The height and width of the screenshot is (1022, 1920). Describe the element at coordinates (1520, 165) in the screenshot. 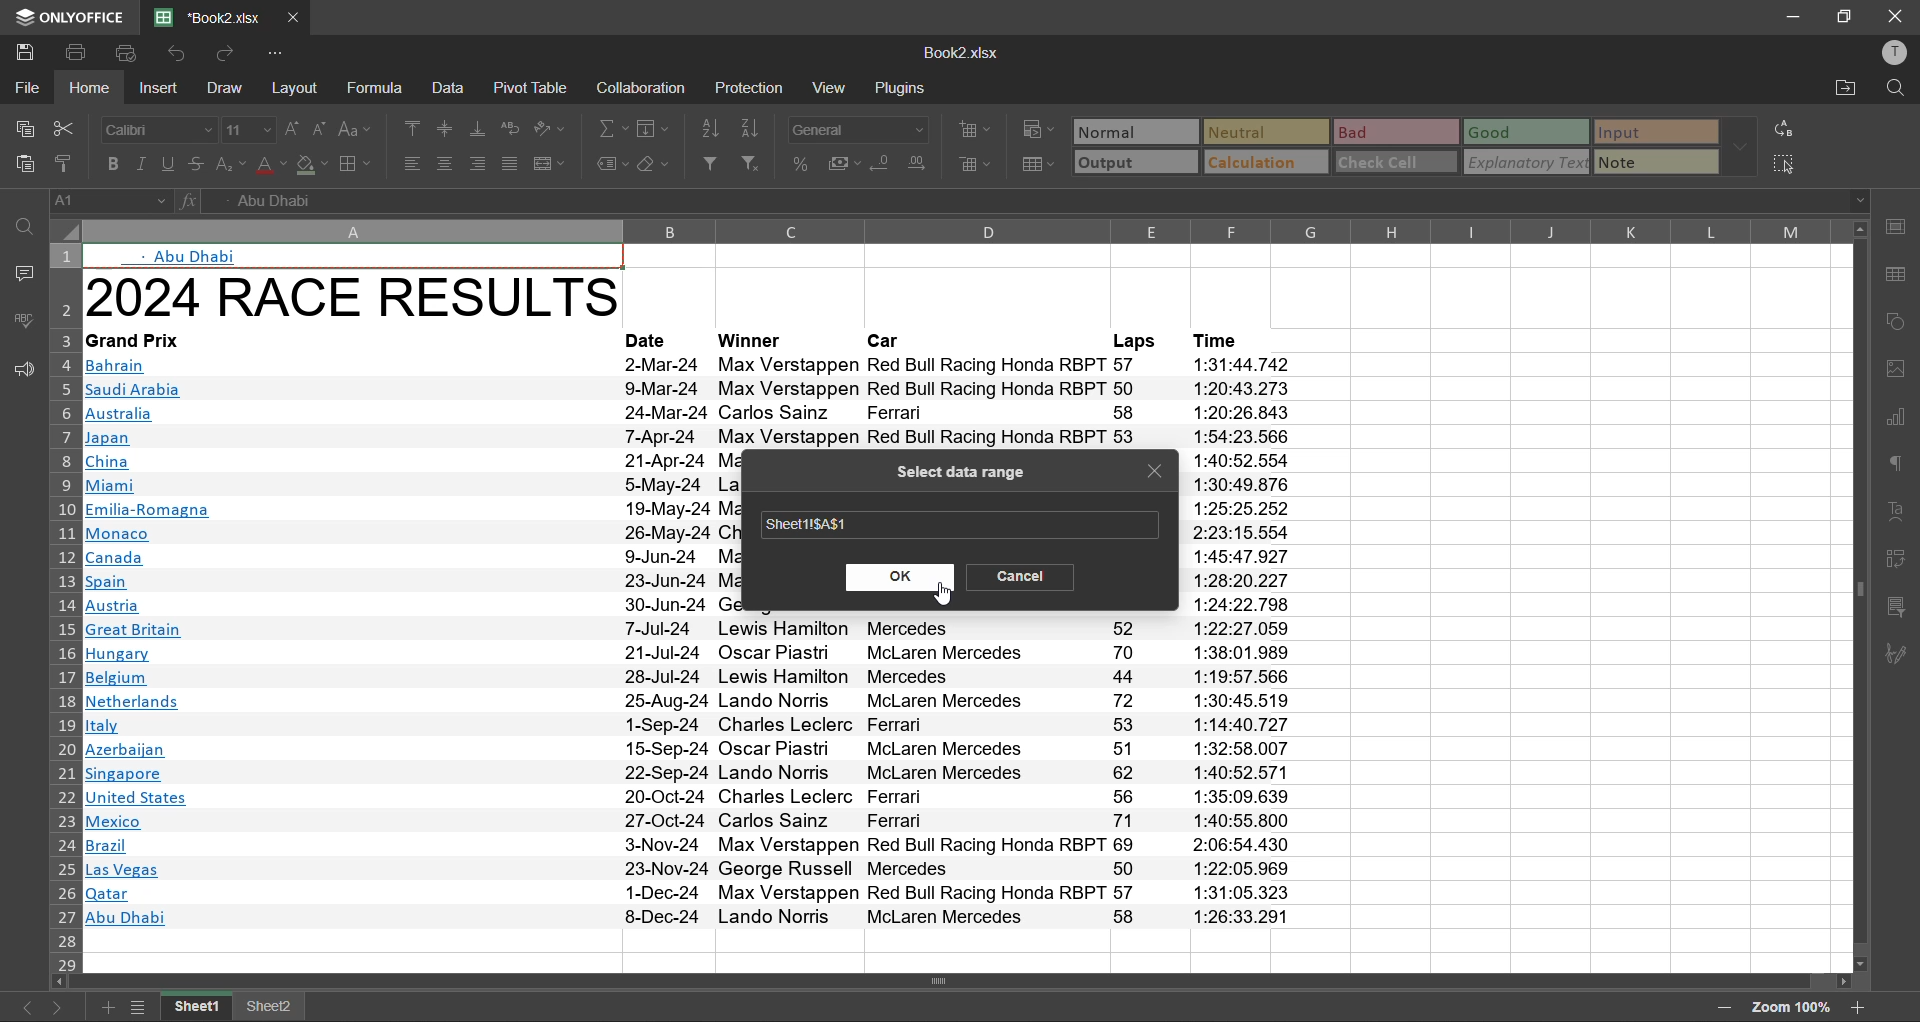

I see `explanatory text` at that location.